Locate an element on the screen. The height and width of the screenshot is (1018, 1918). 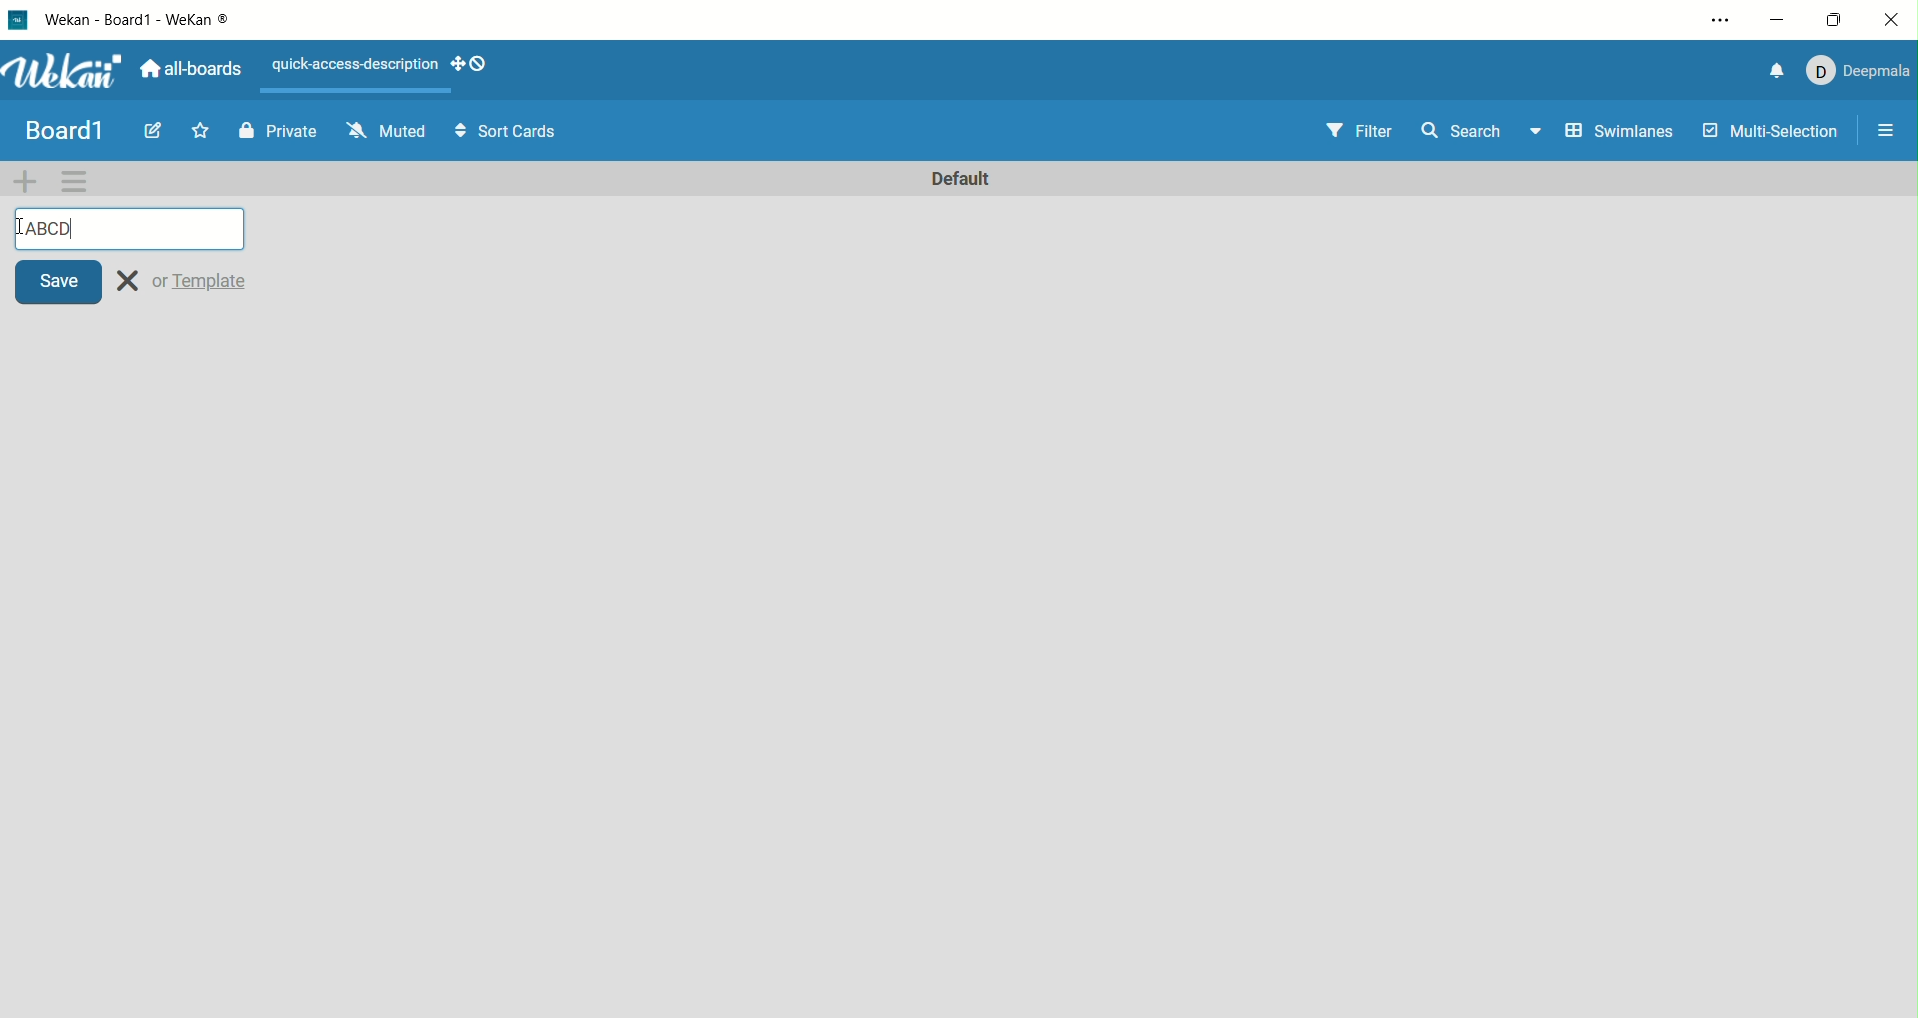
multi-selection is located at coordinates (1774, 132).